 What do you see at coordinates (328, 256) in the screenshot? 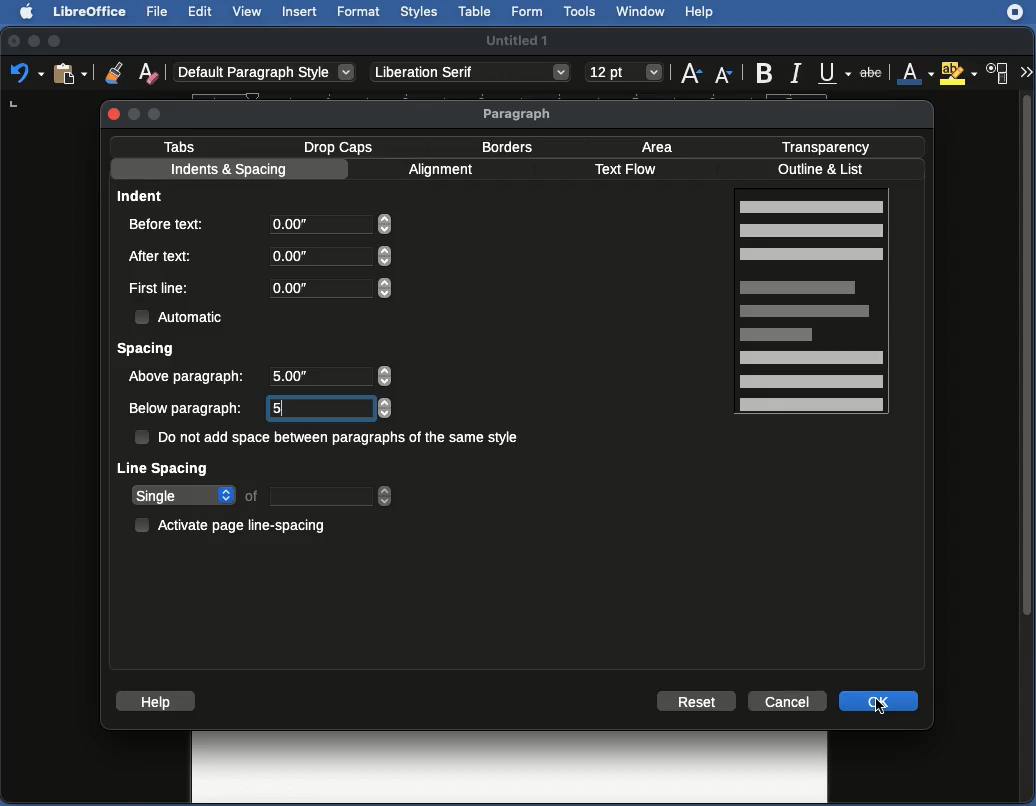
I see `0.00"` at bounding box center [328, 256].